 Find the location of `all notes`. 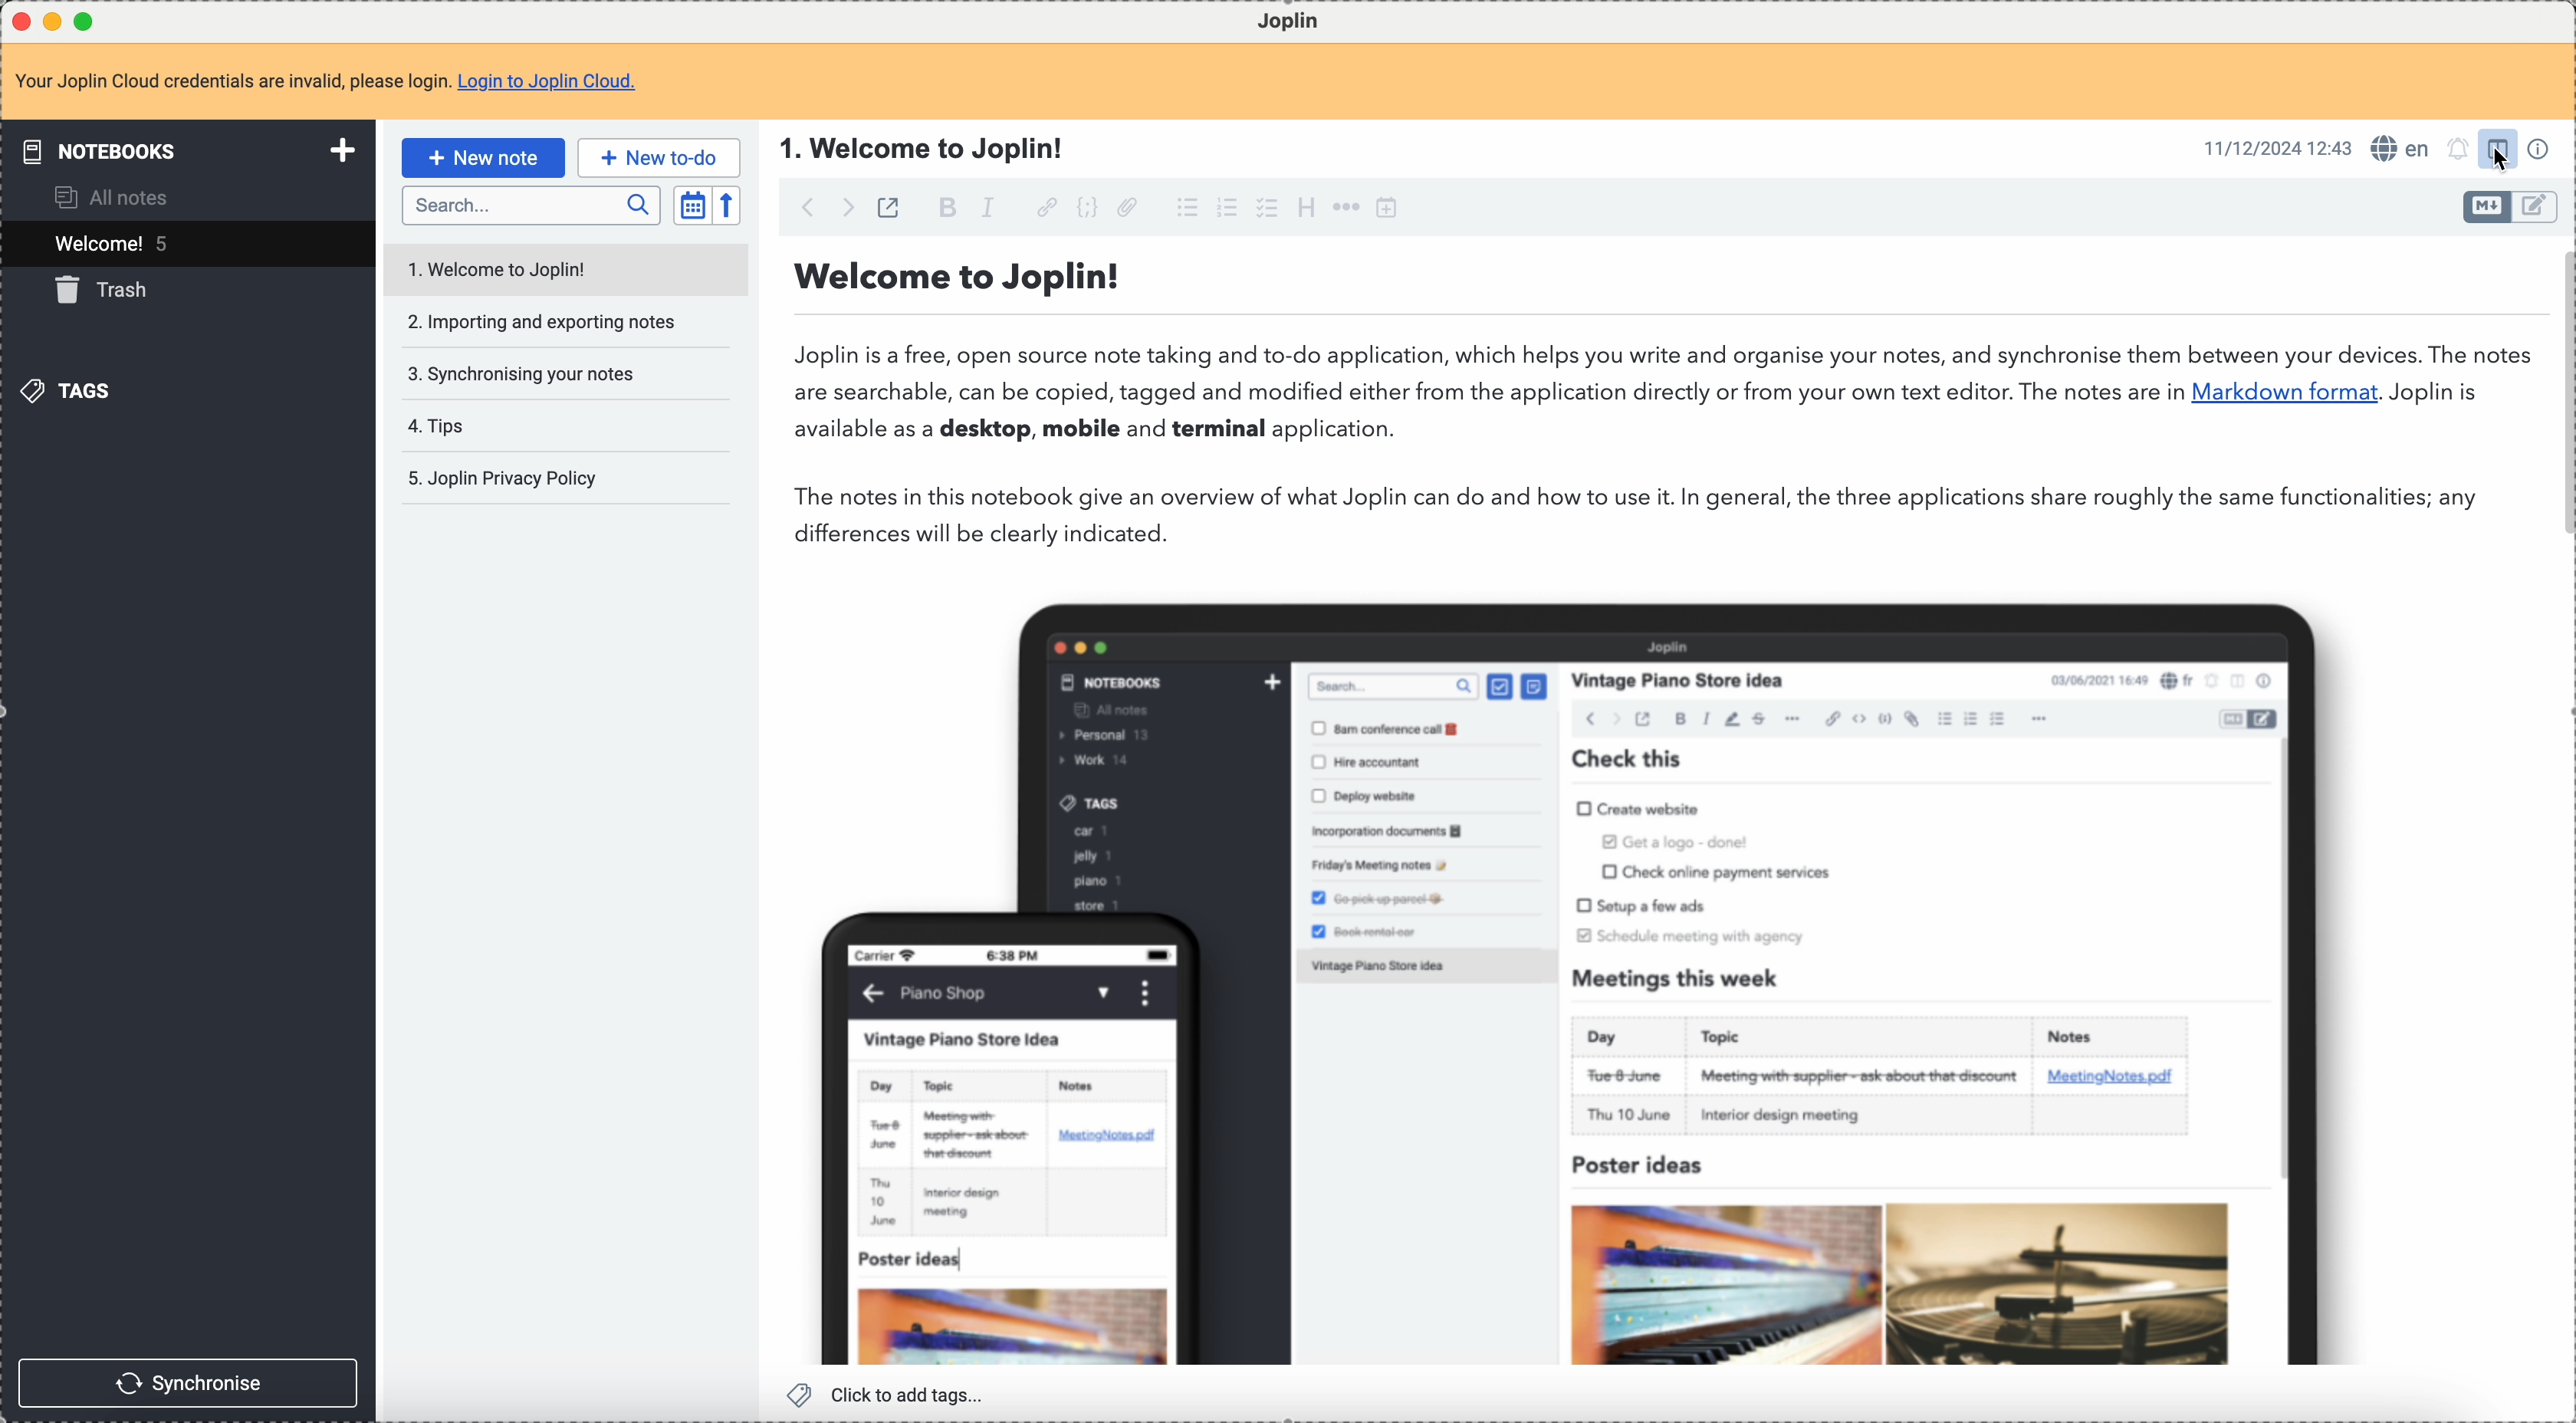

all notes is located at coordinates (122, 197).